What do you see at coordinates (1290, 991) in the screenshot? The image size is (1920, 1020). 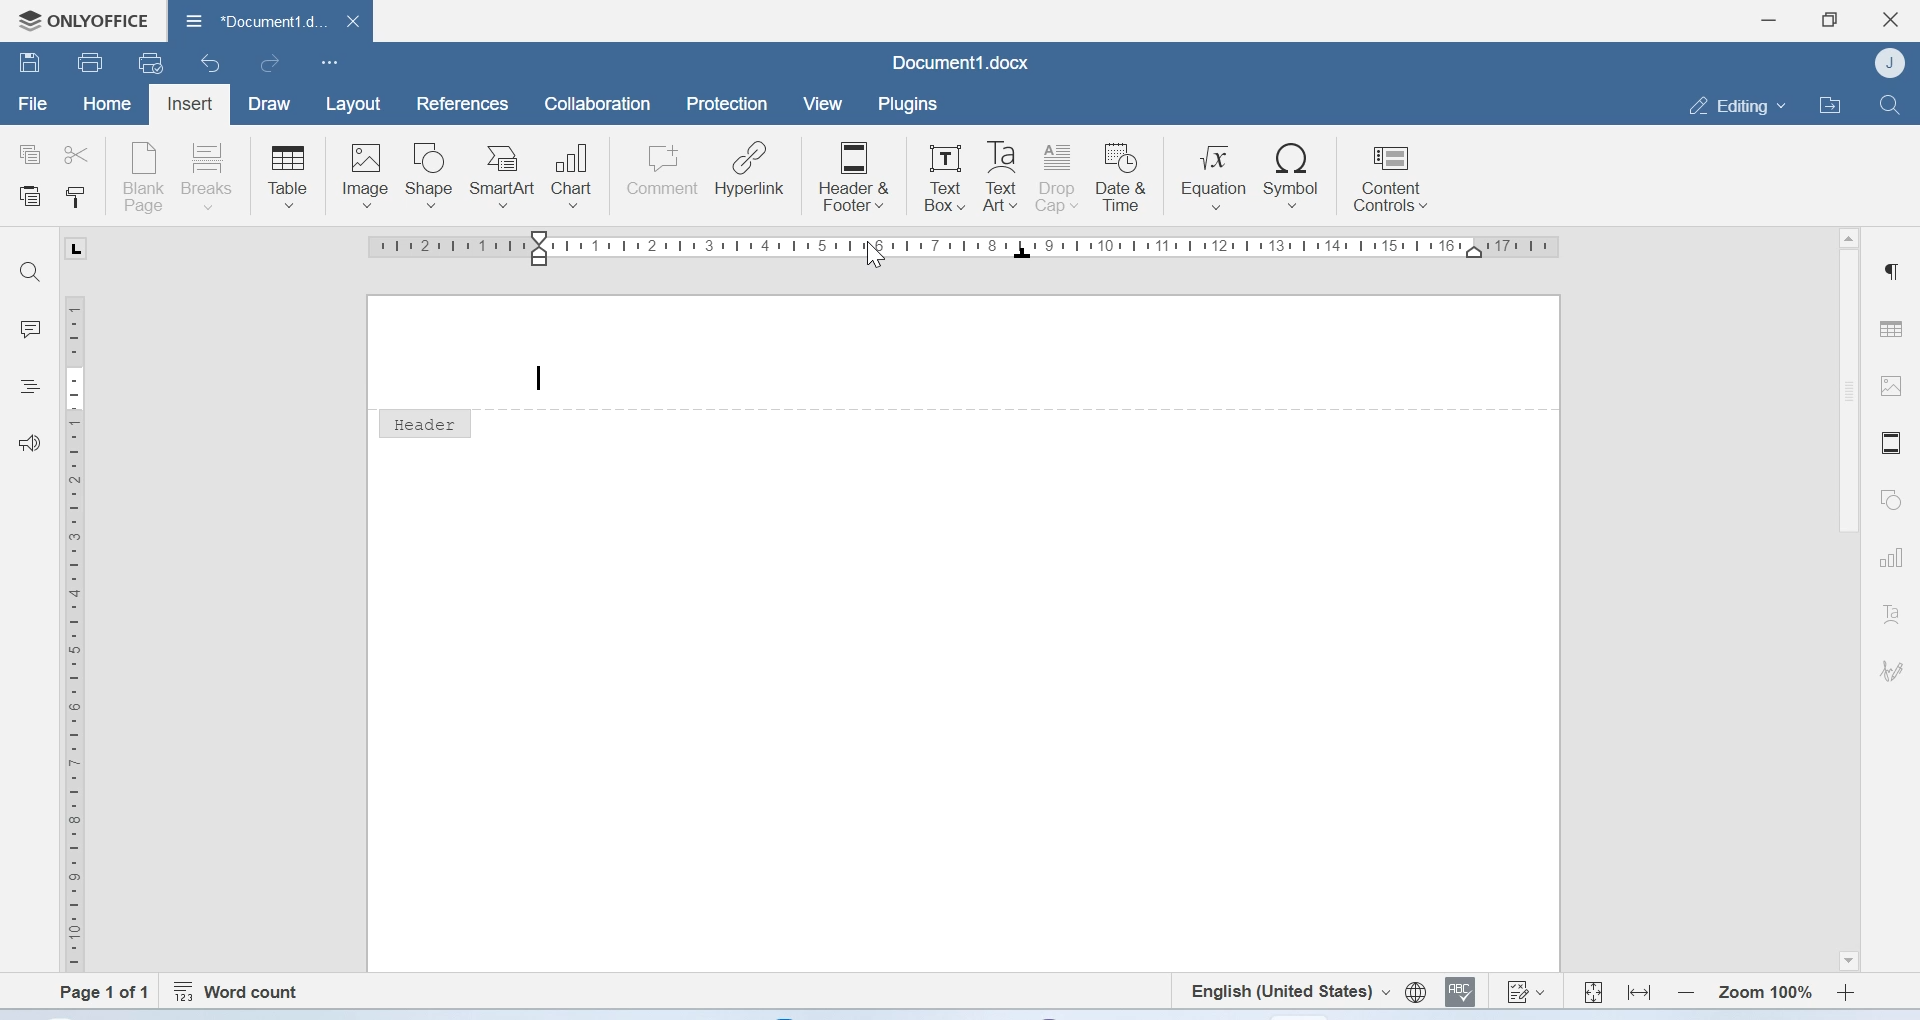 I see `Set text language` at bounding box center [1290, 991].